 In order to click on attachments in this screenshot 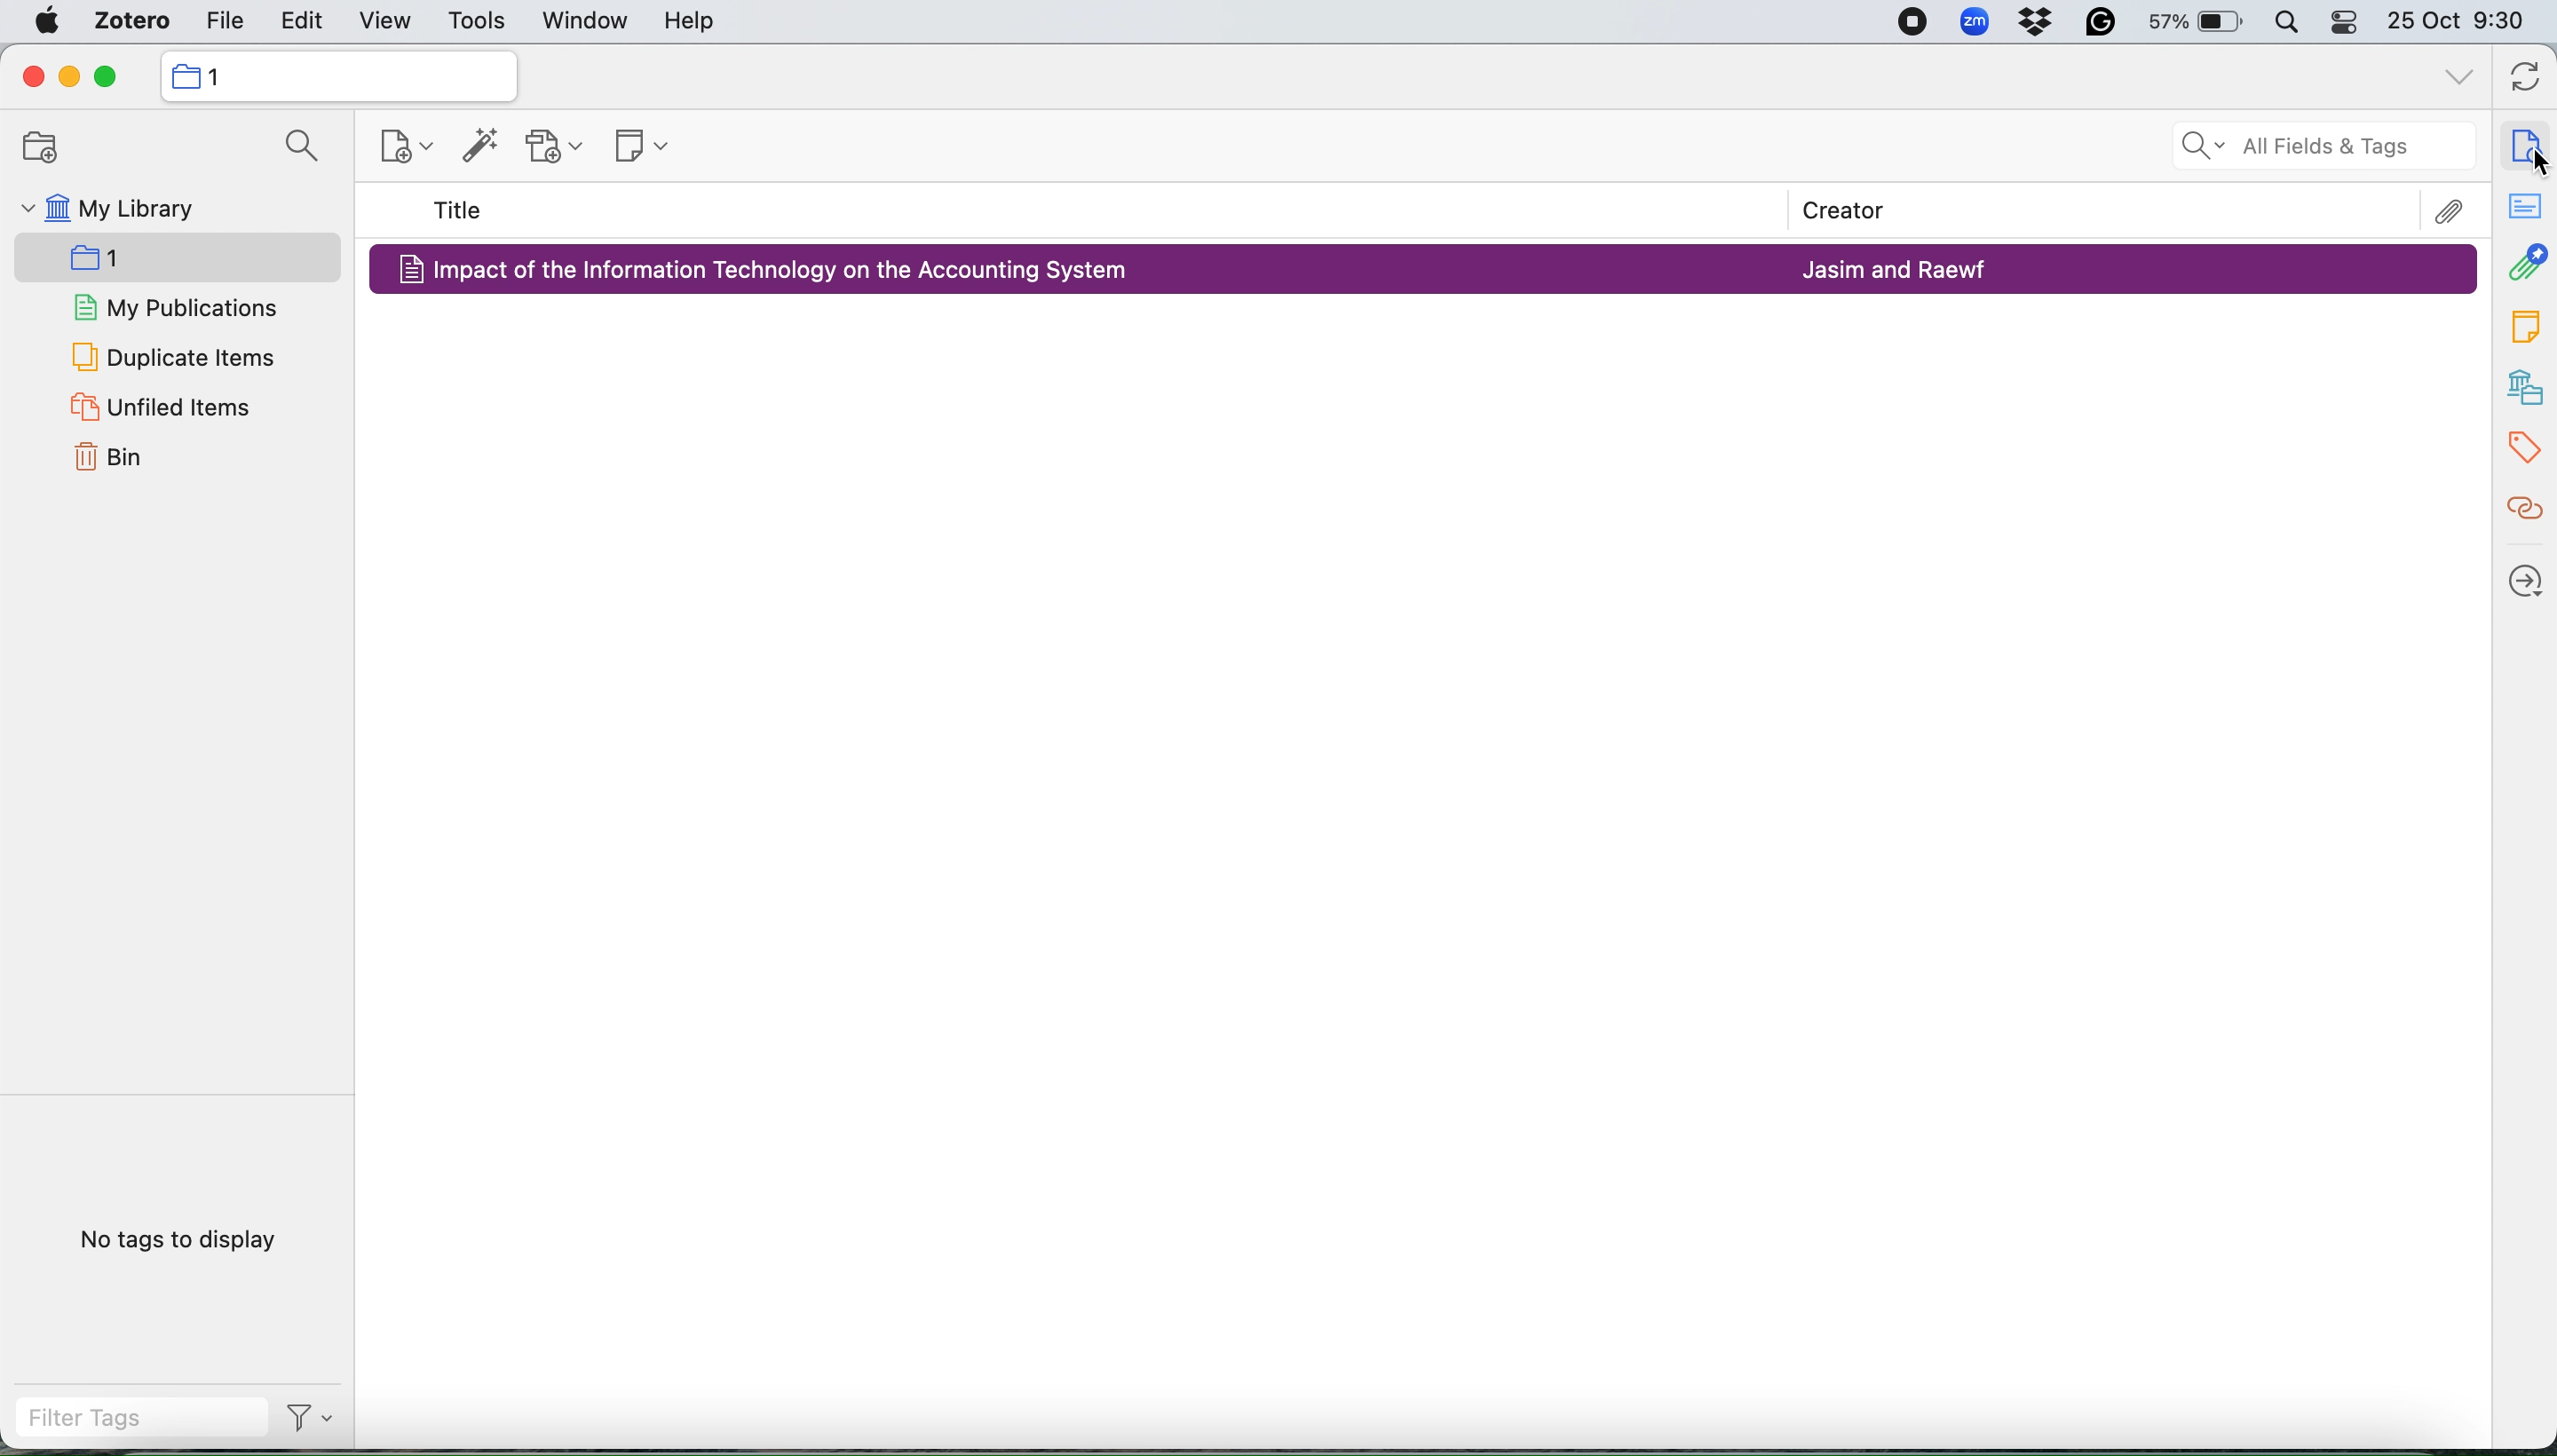, I will do `click(2525, 267)`.